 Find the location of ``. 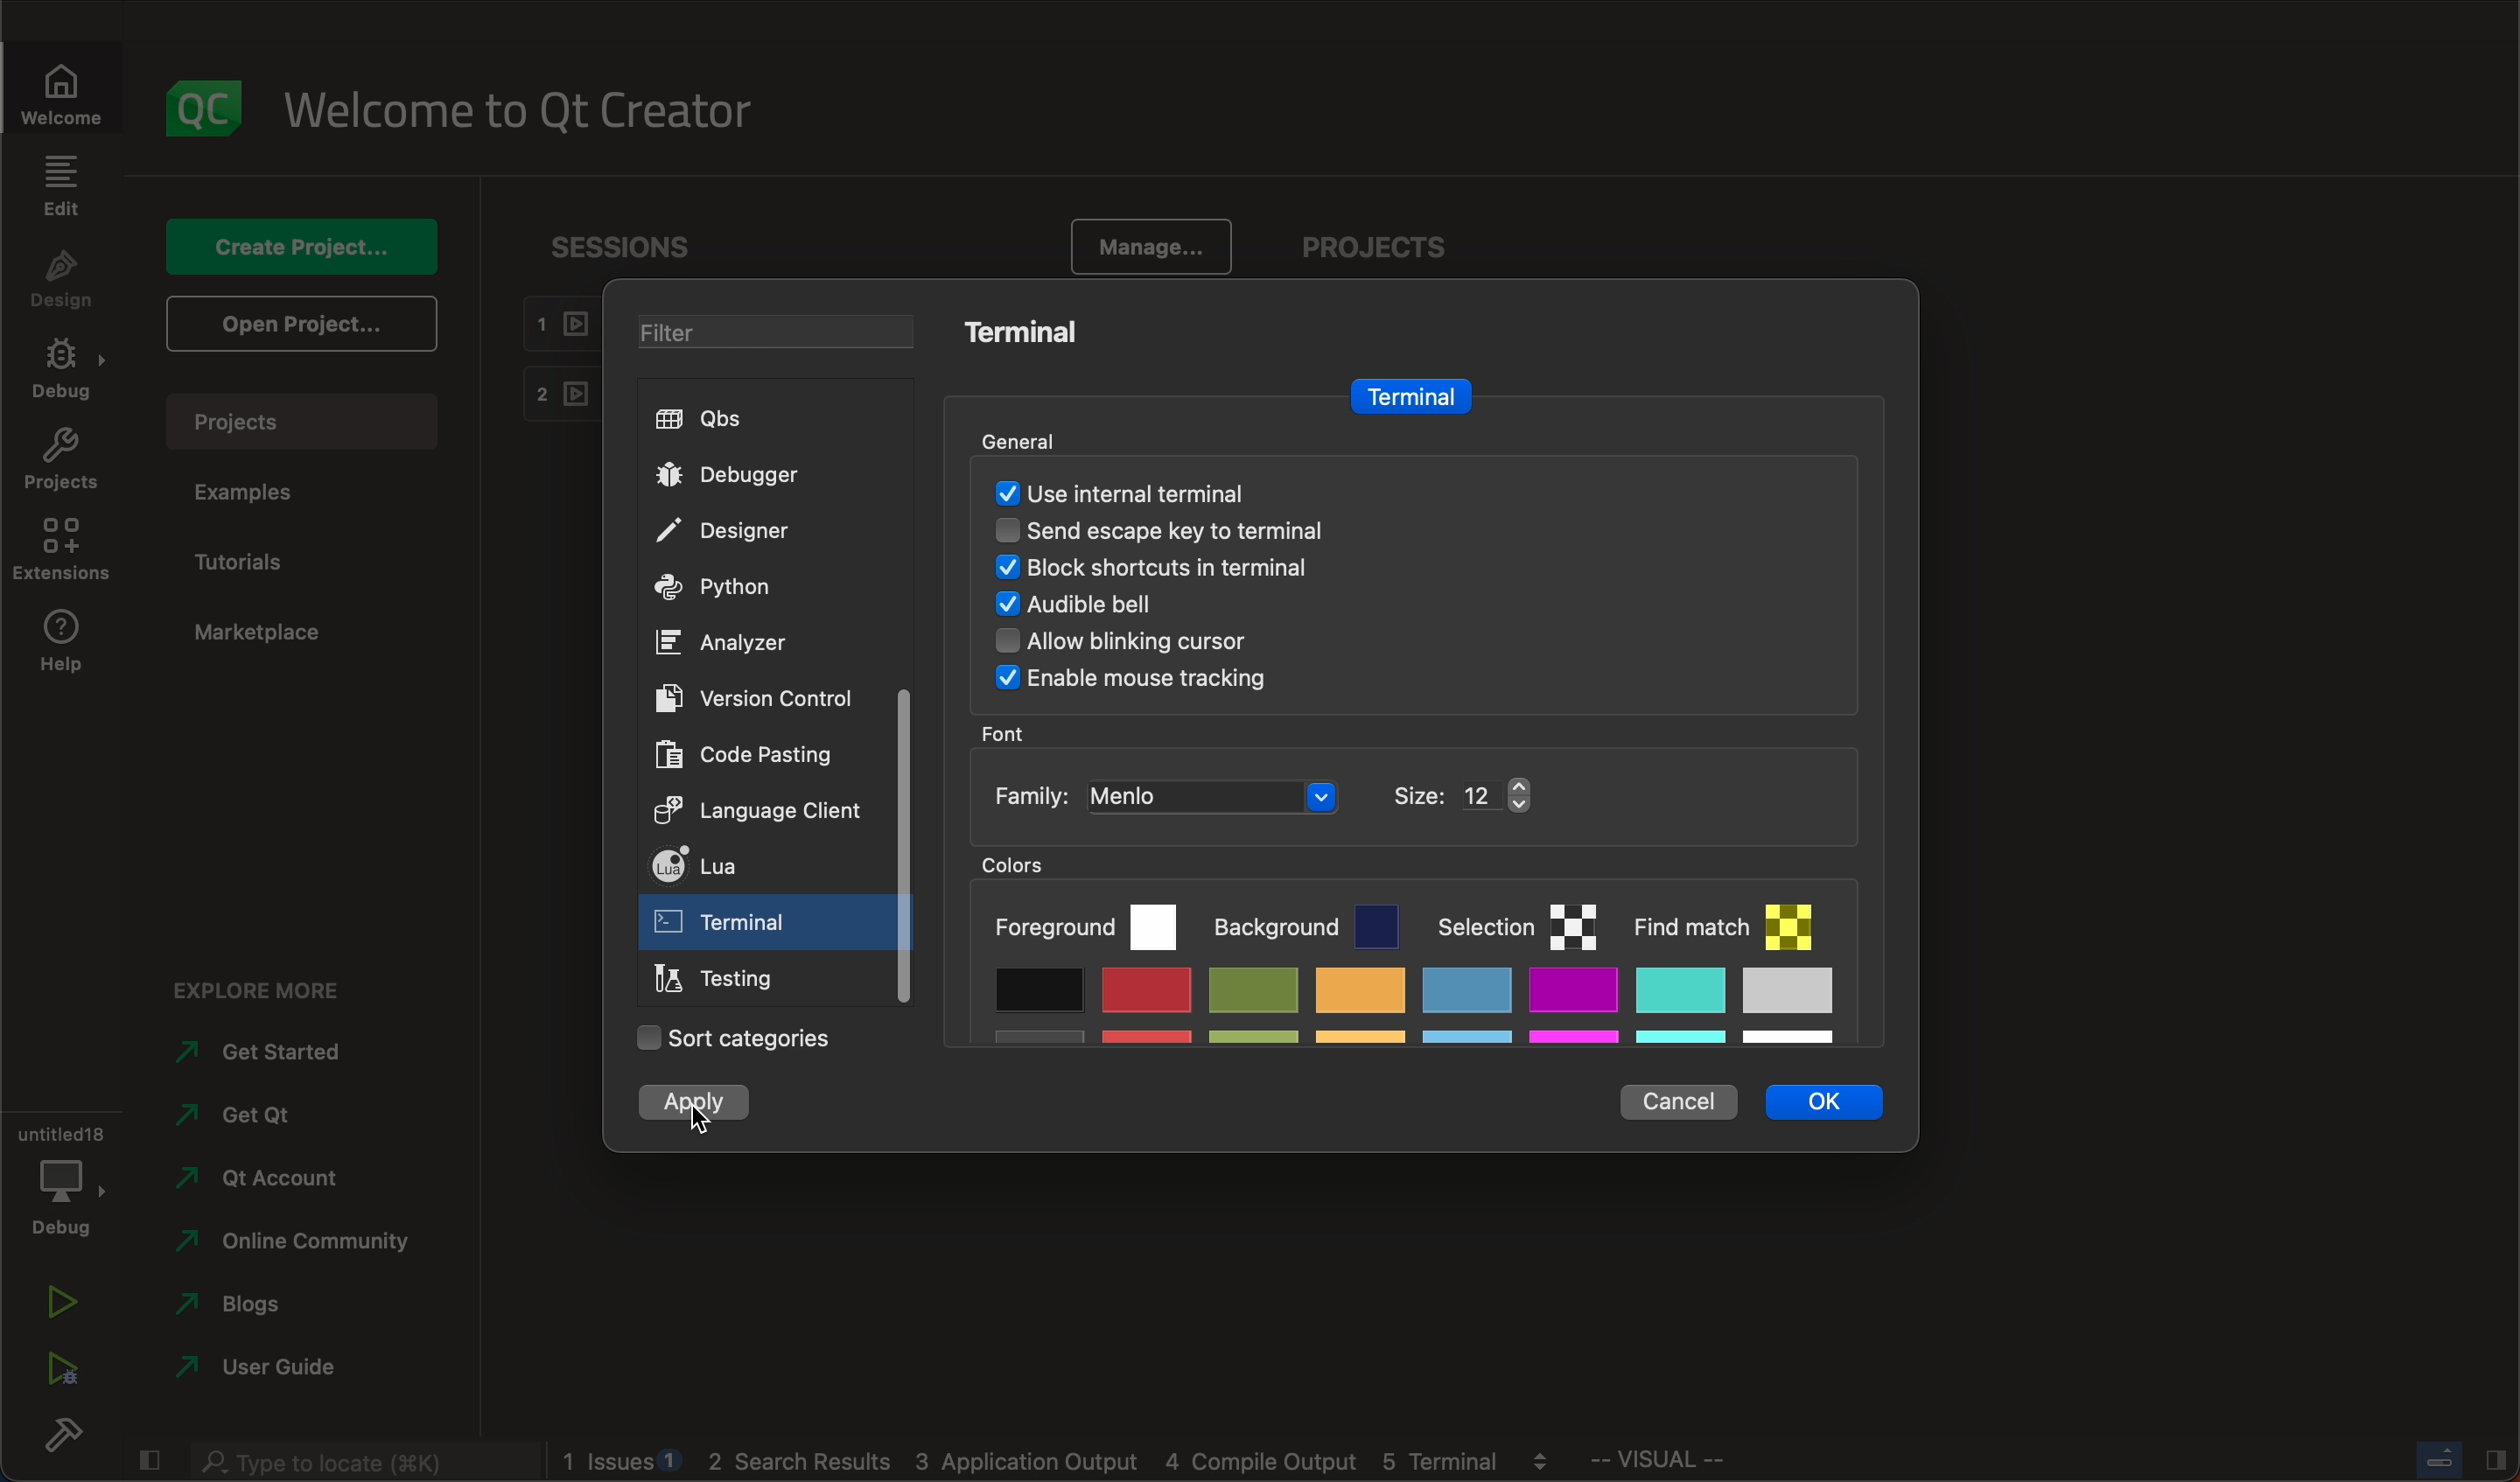

 is located at coordinates (1155, 644).